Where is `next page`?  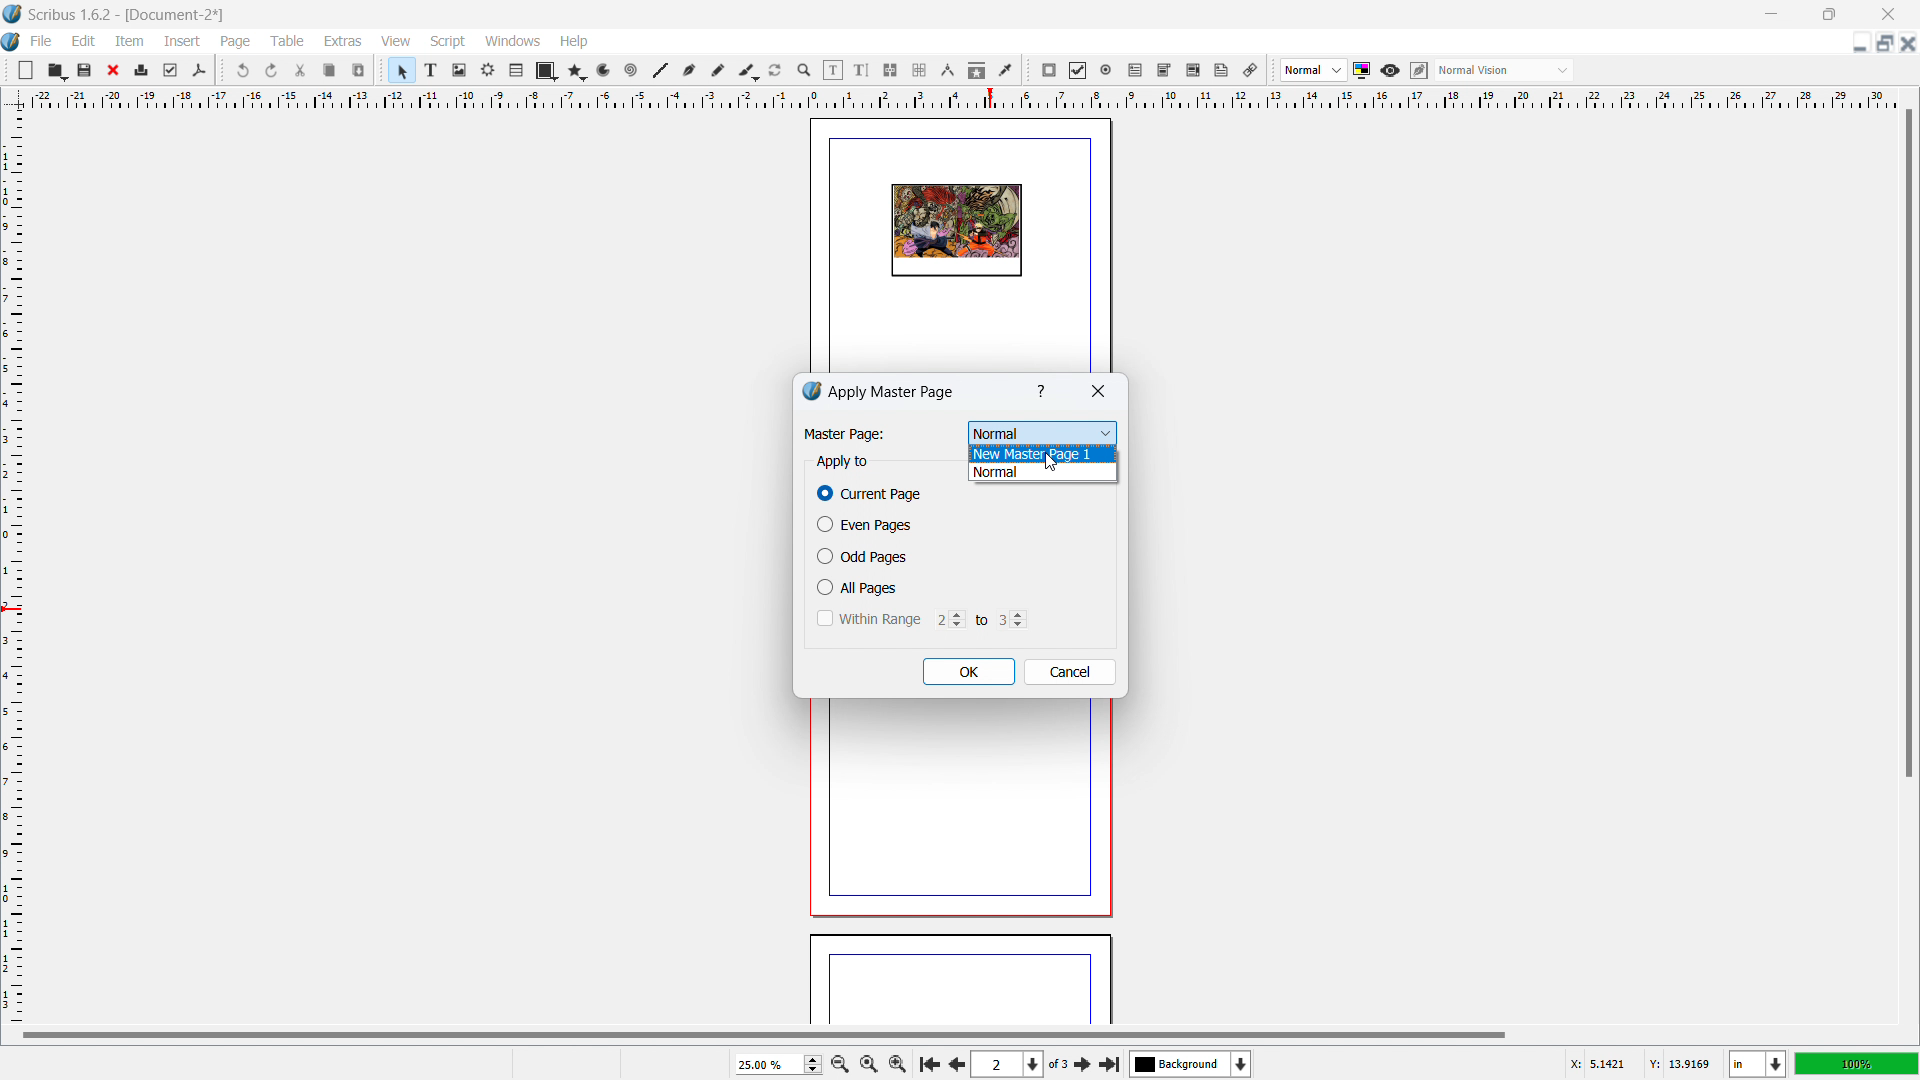 next page is located at coordinates (1084, 1063).